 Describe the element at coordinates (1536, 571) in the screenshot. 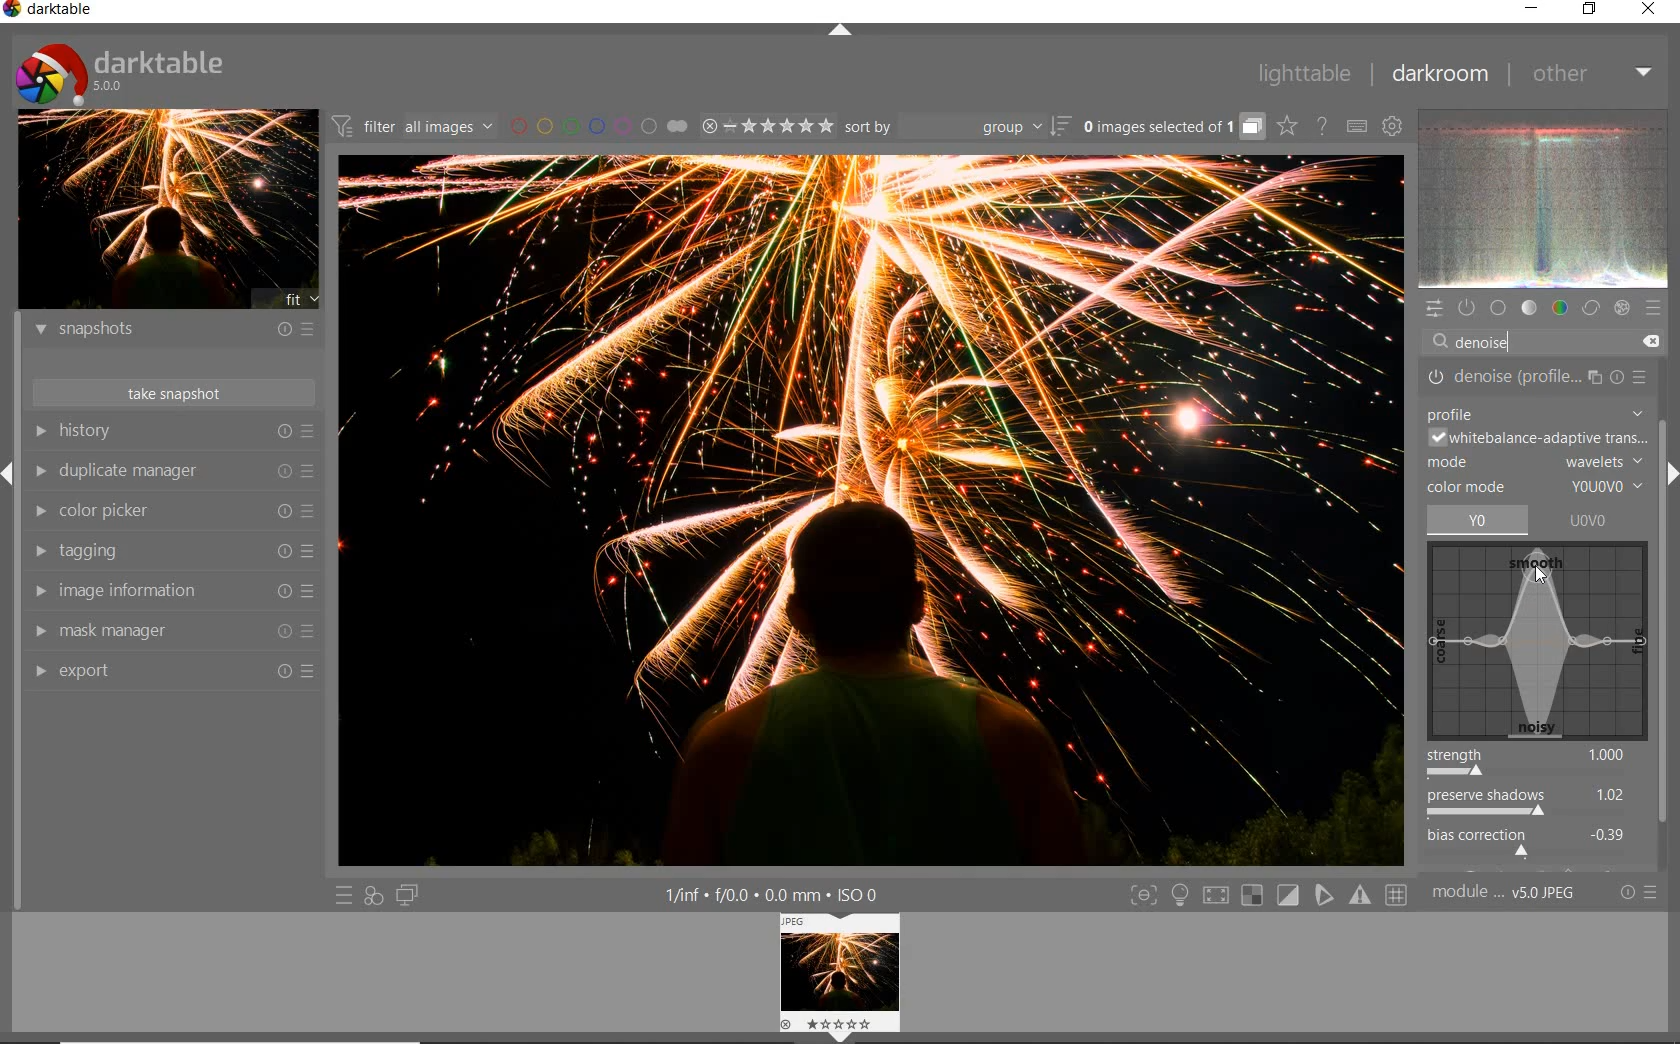

I see `cursor position` at that location.